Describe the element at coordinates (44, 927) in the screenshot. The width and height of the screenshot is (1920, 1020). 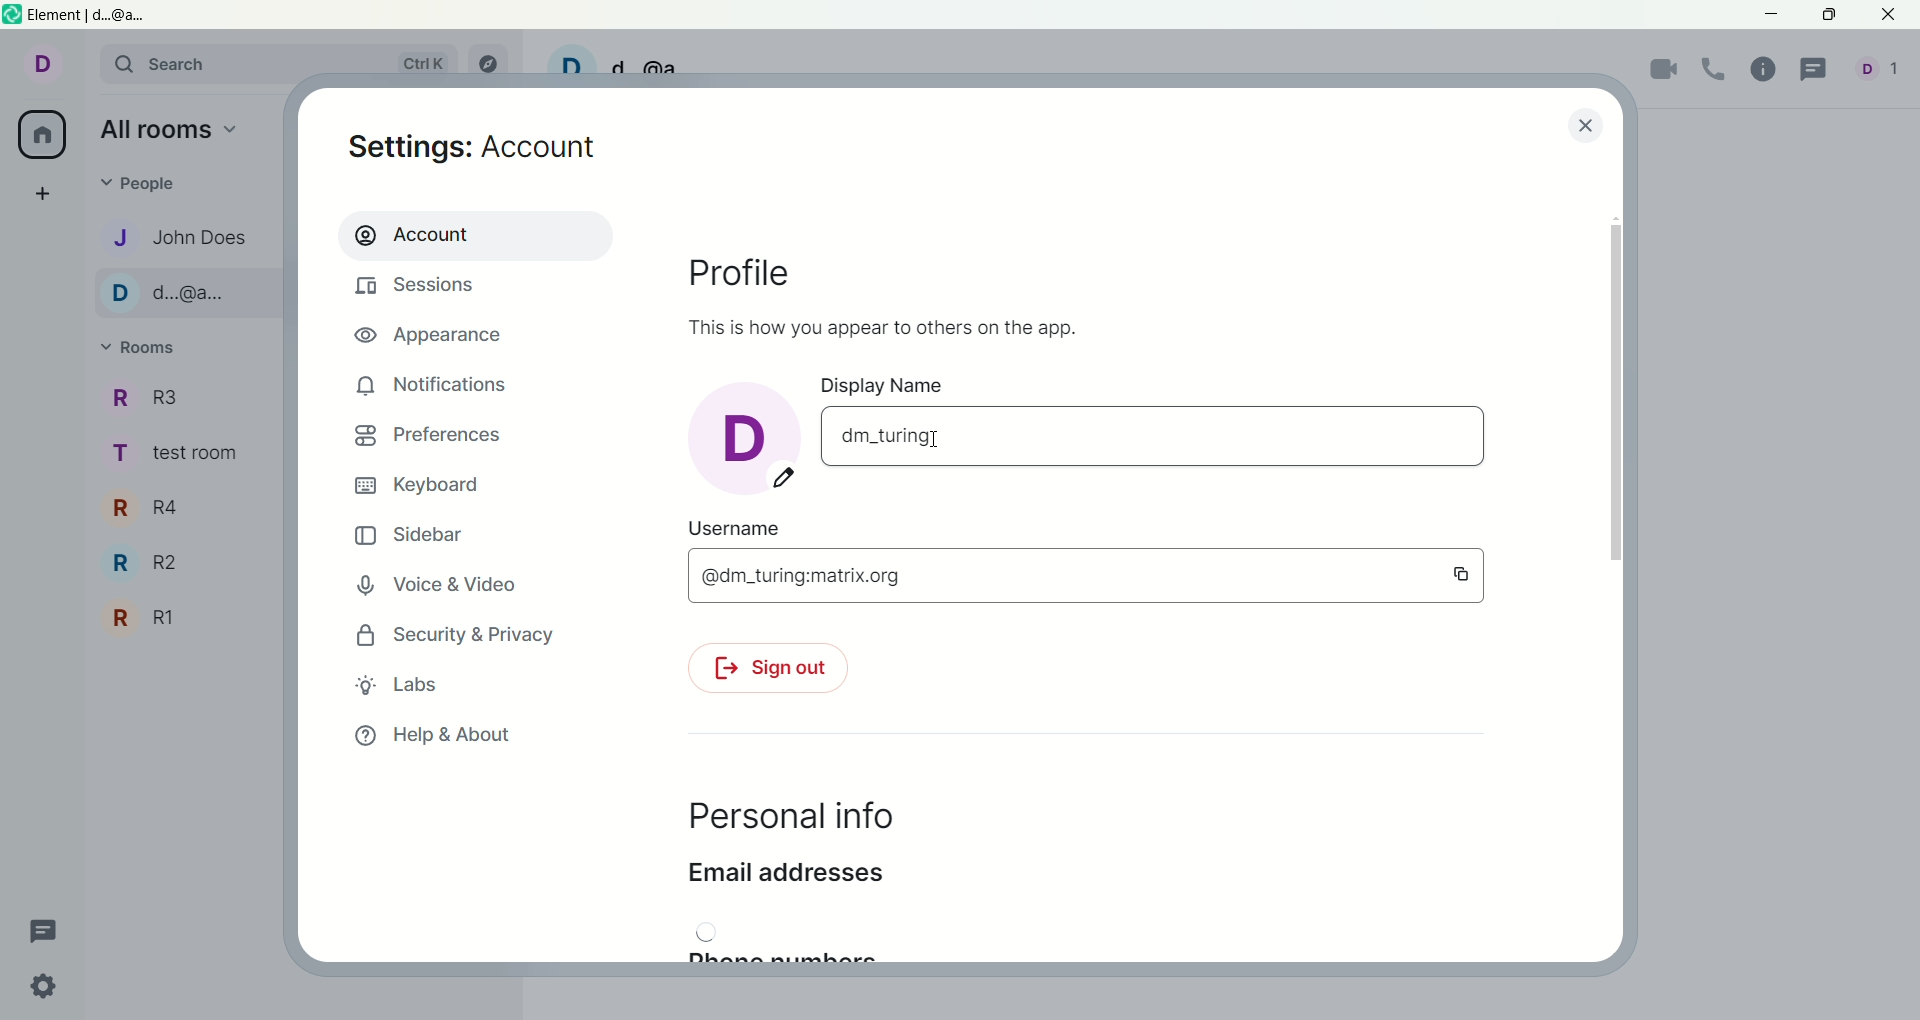
I see `threads` at that location.